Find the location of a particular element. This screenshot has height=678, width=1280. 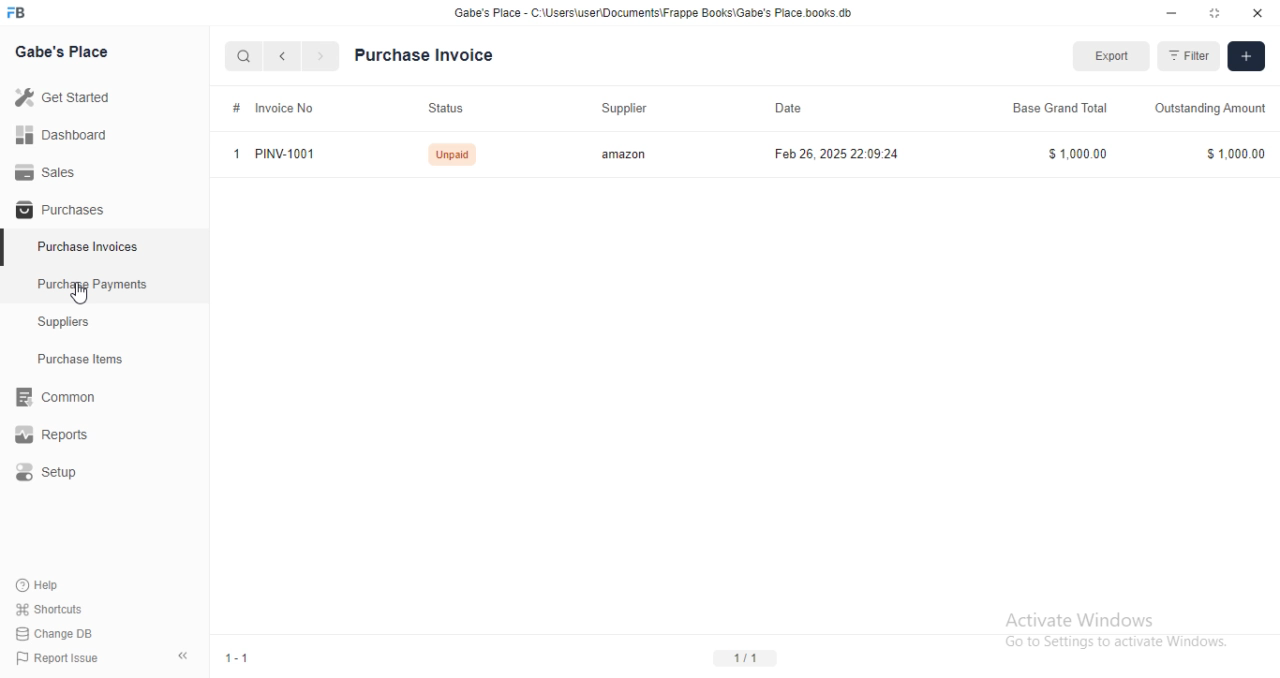

Status. is located at coordinates (446, 109).